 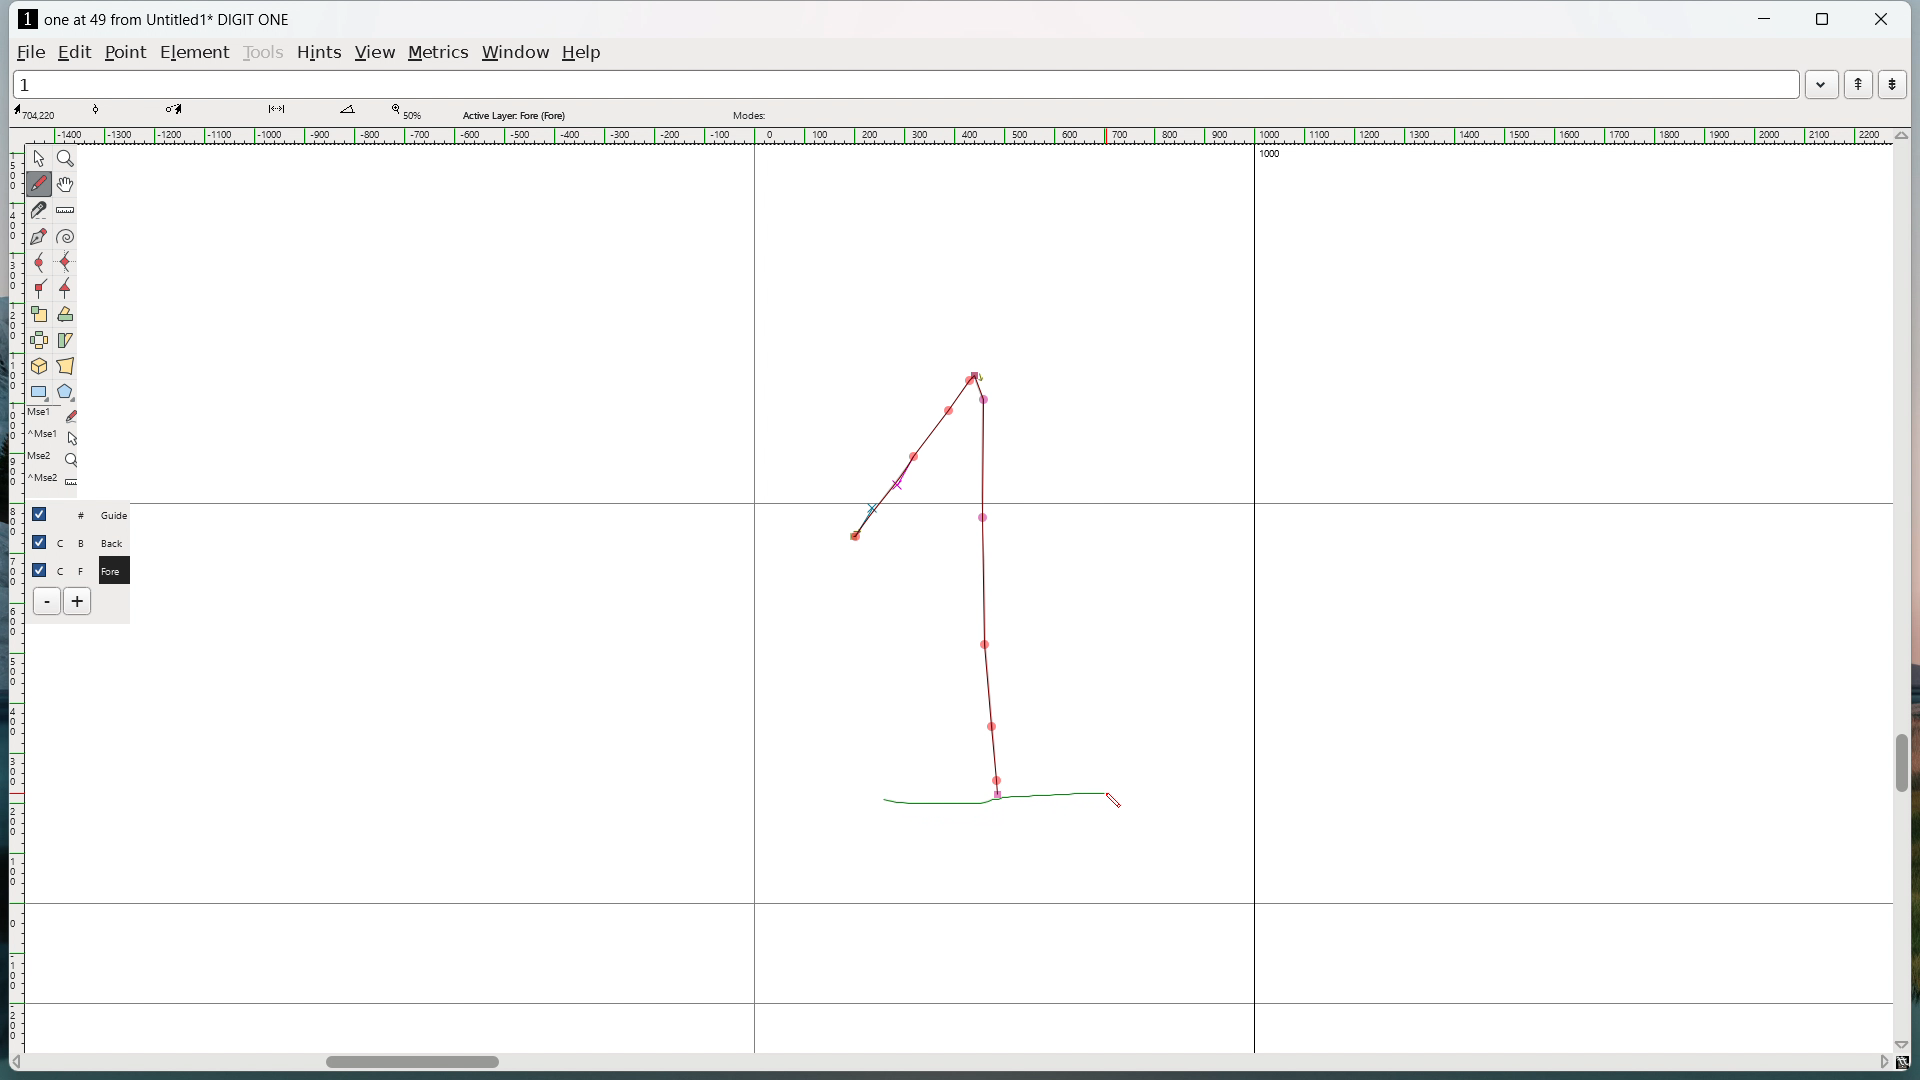 What do you see at coordinates (964, 582) in the screenshot?
I see `Sketching 1` at bounding box center [964, 582].